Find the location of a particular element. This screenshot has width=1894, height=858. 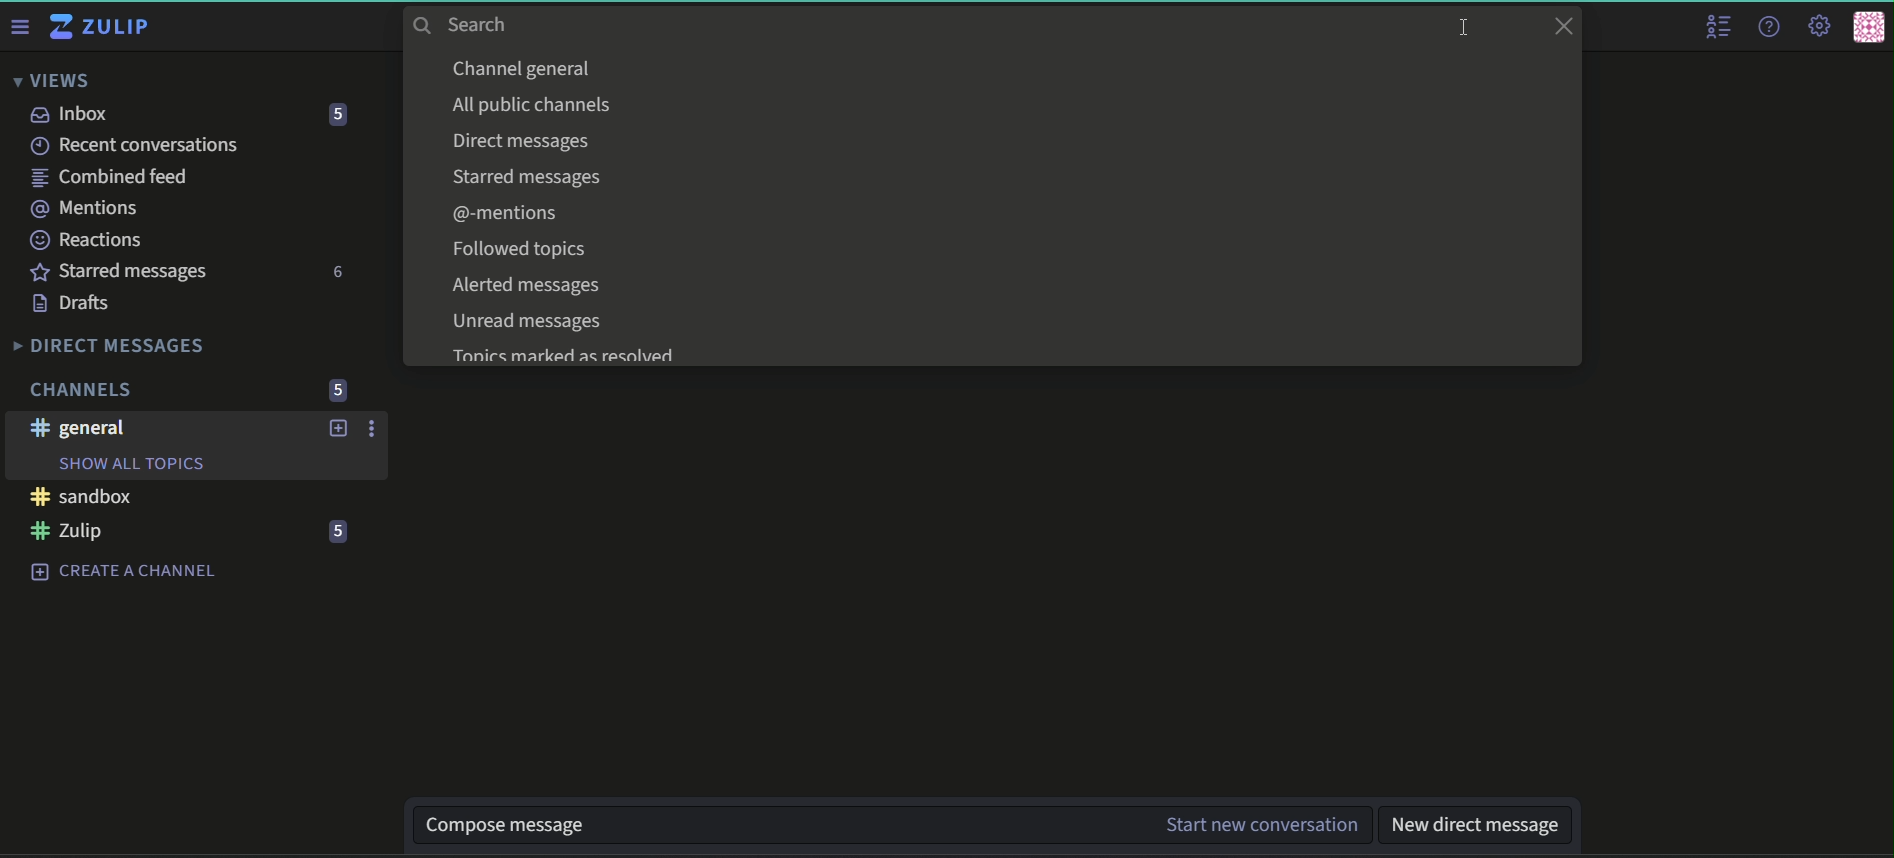

Views is located at coordinates (50, 80).